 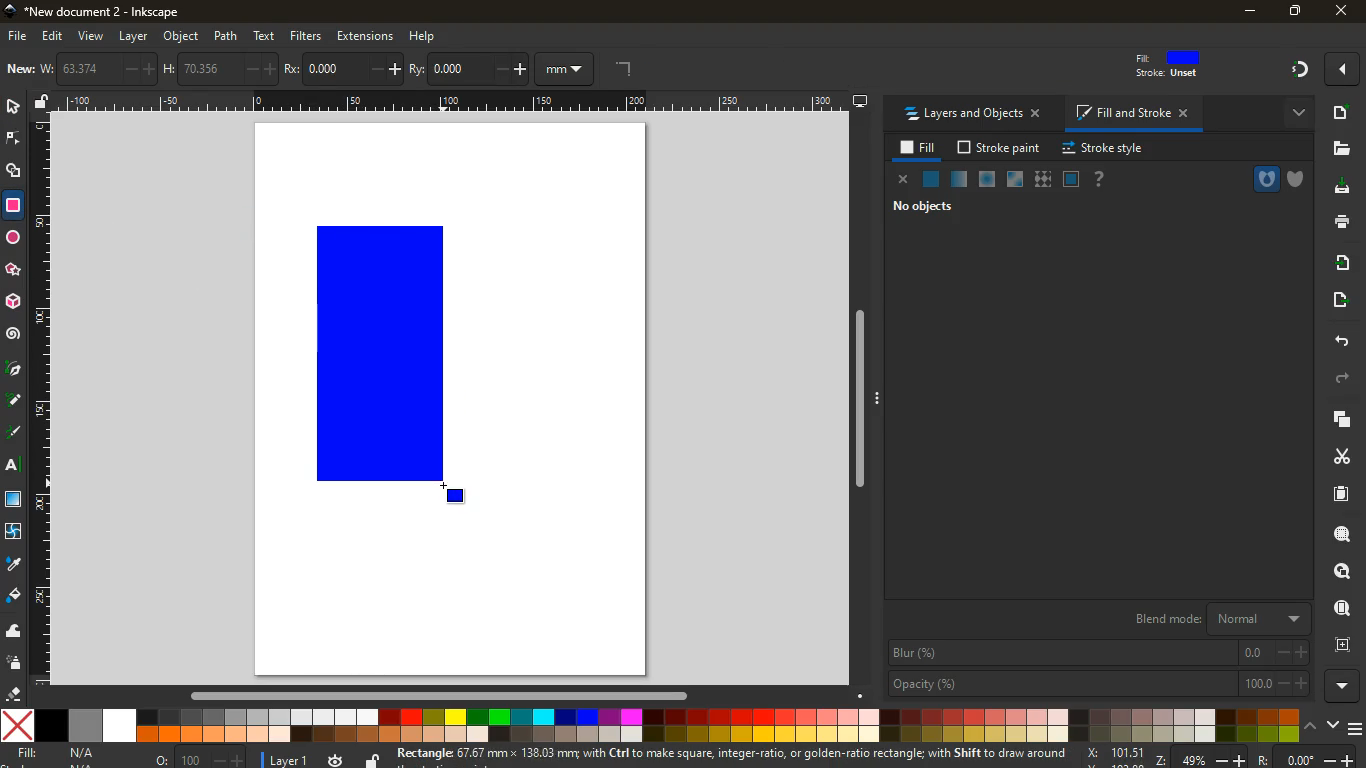 I want to click on help, so click(x=1099, y=179).